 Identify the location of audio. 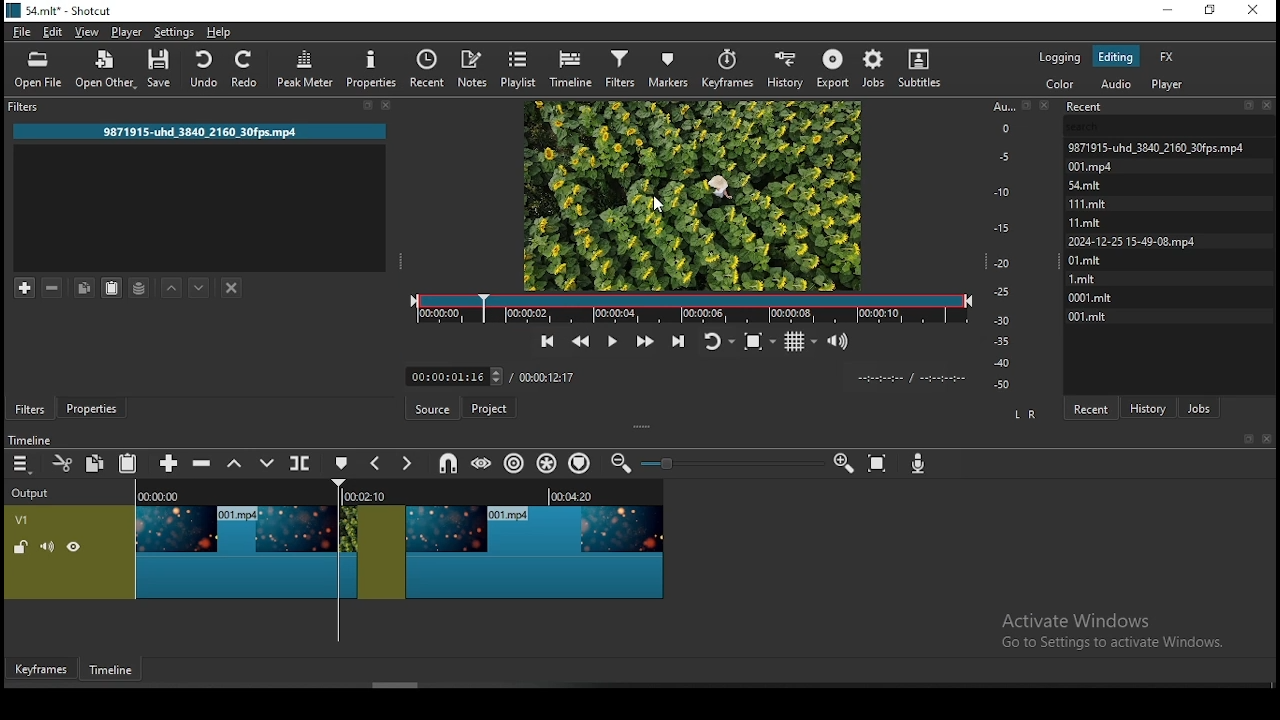
(1115, 85).